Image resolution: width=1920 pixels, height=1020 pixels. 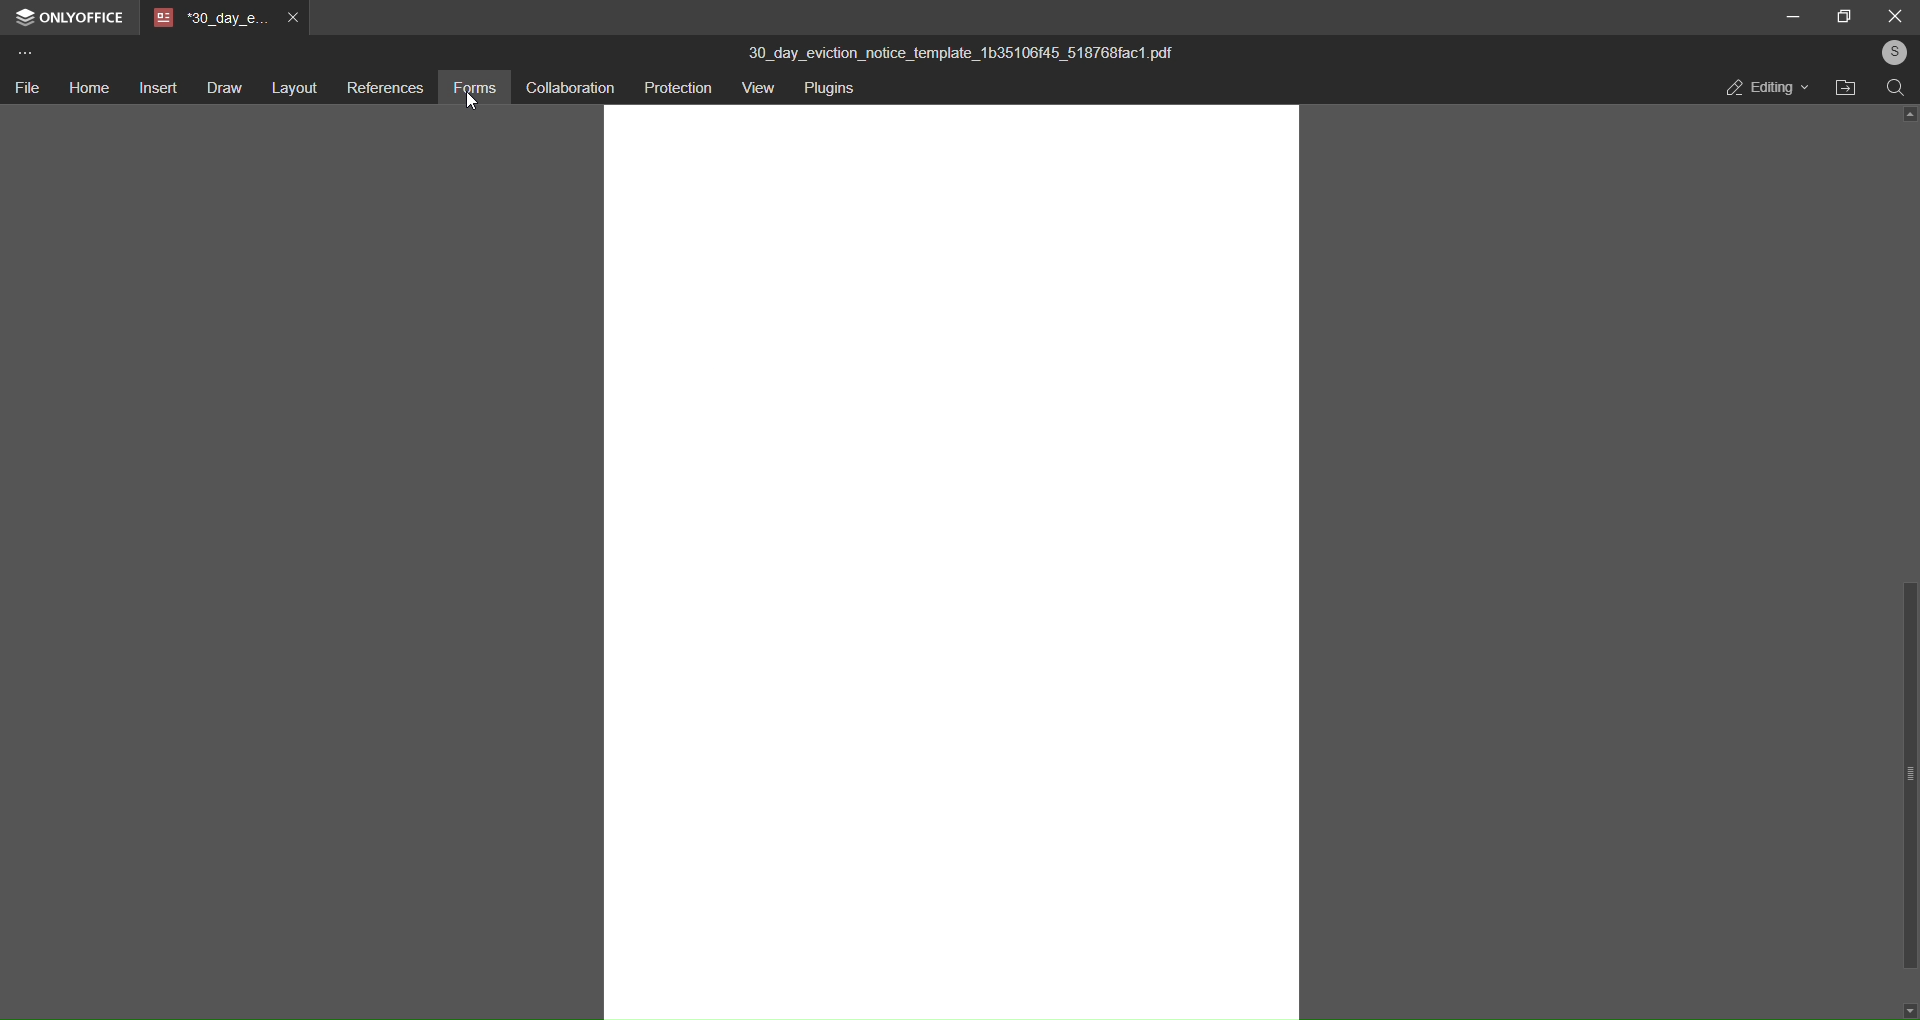 What do you see at coordinates (1905, 116) in the screenshot?
I see `up` at bounding box center [1905, 116].